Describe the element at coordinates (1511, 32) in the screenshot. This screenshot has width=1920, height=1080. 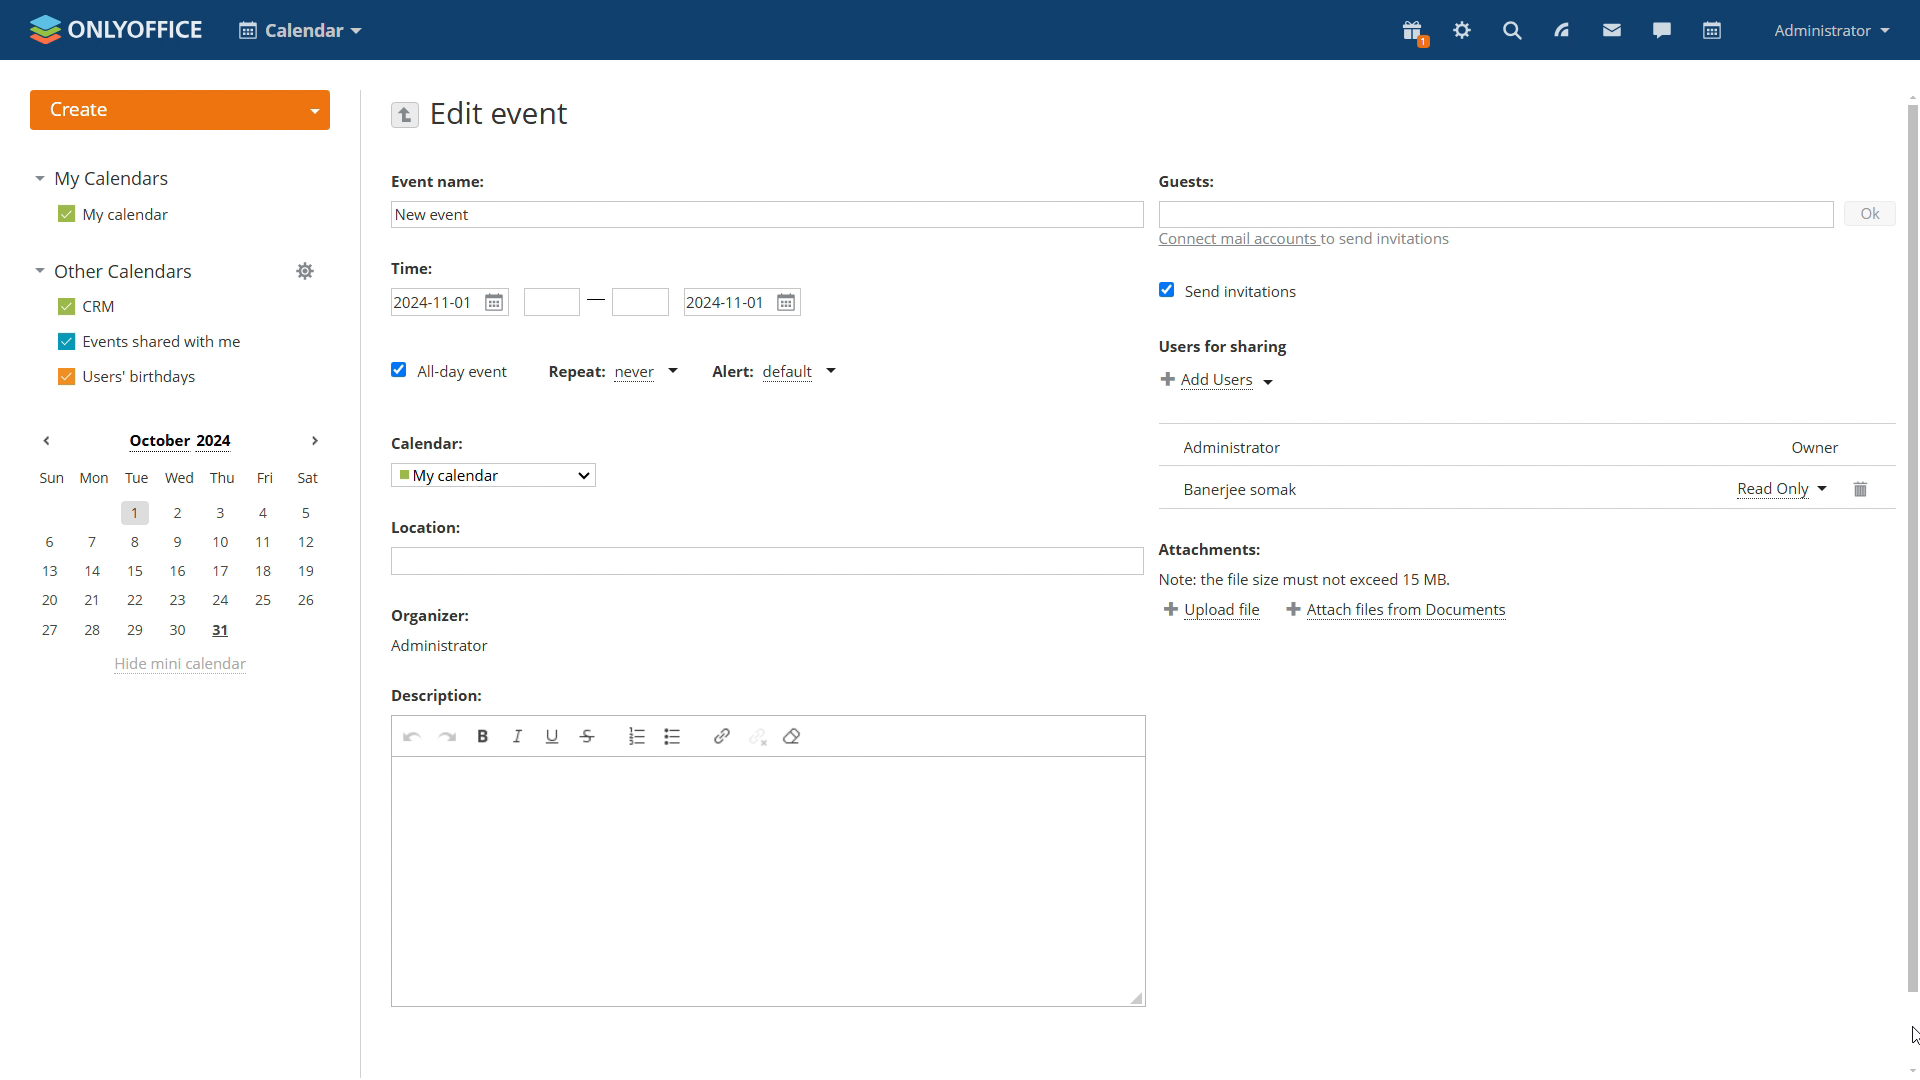
I see `search` at that location.